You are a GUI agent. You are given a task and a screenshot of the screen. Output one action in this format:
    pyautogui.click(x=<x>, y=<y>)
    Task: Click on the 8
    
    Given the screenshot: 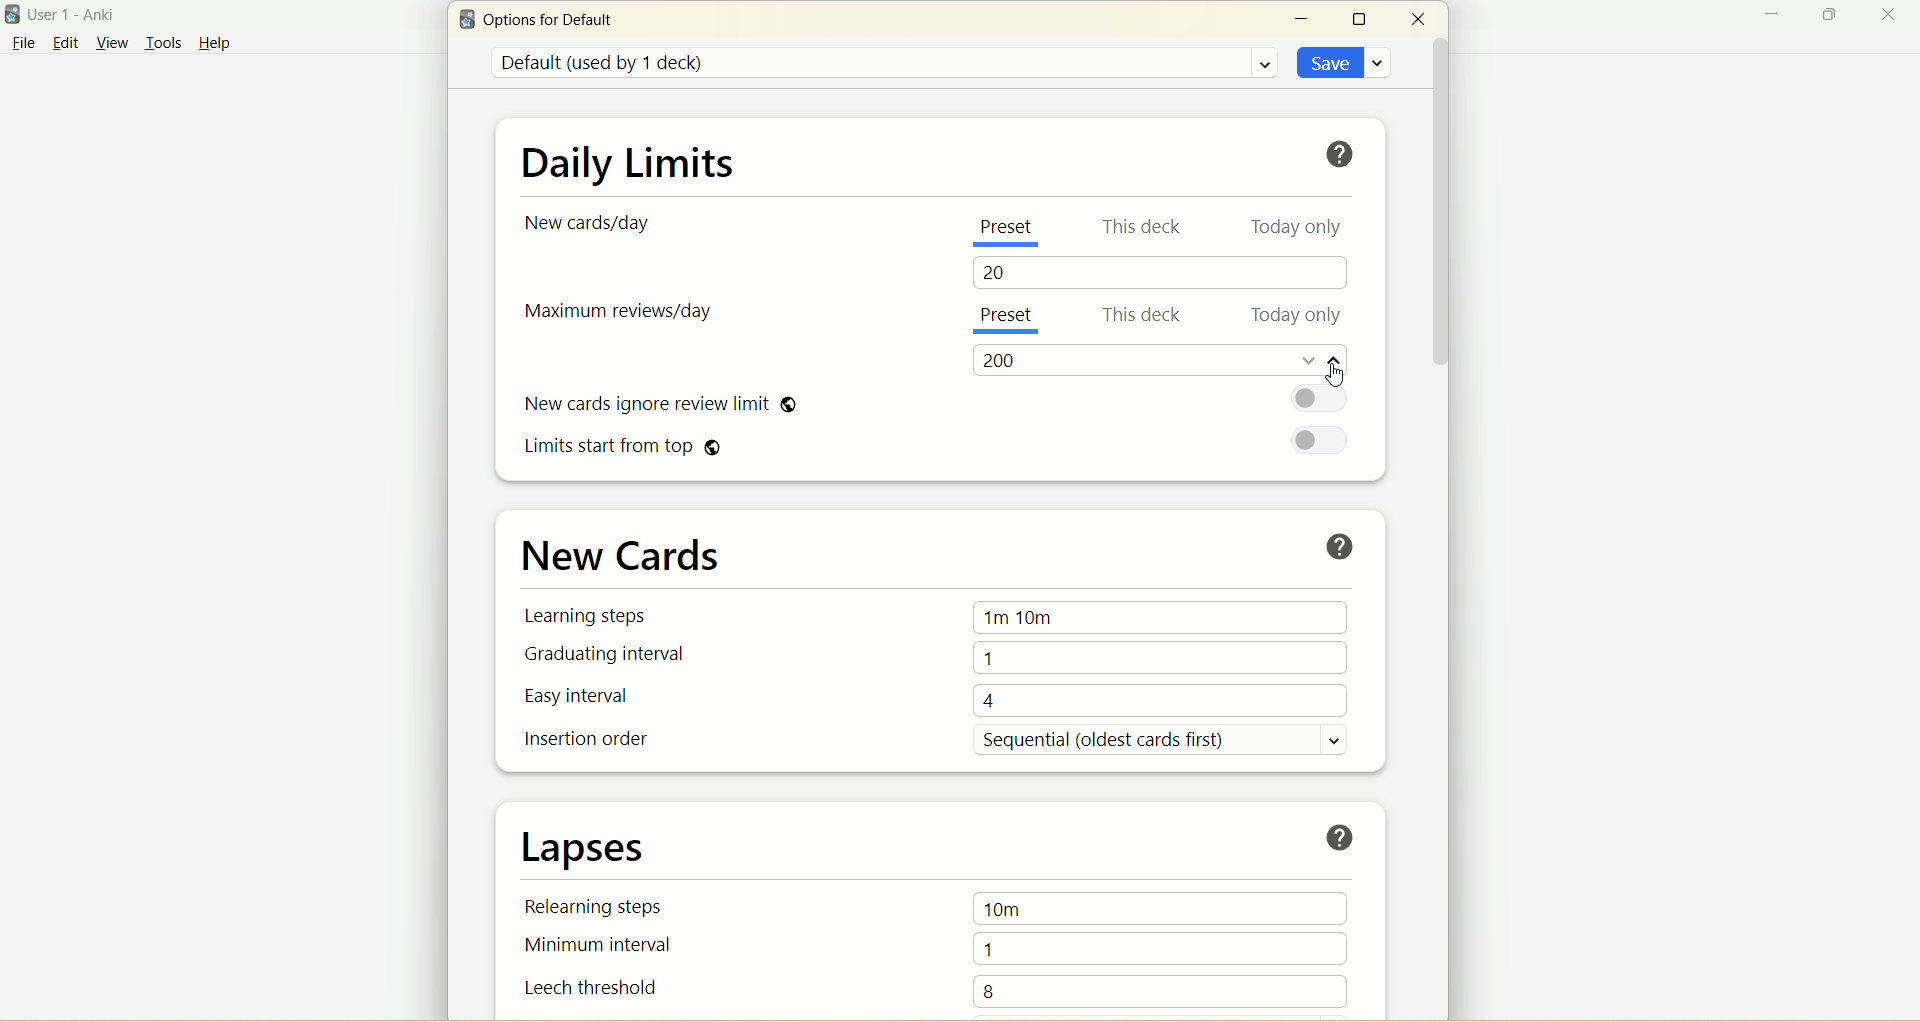 What is the action you would take?
    pyautogui.click(x=1167, y=993)
    